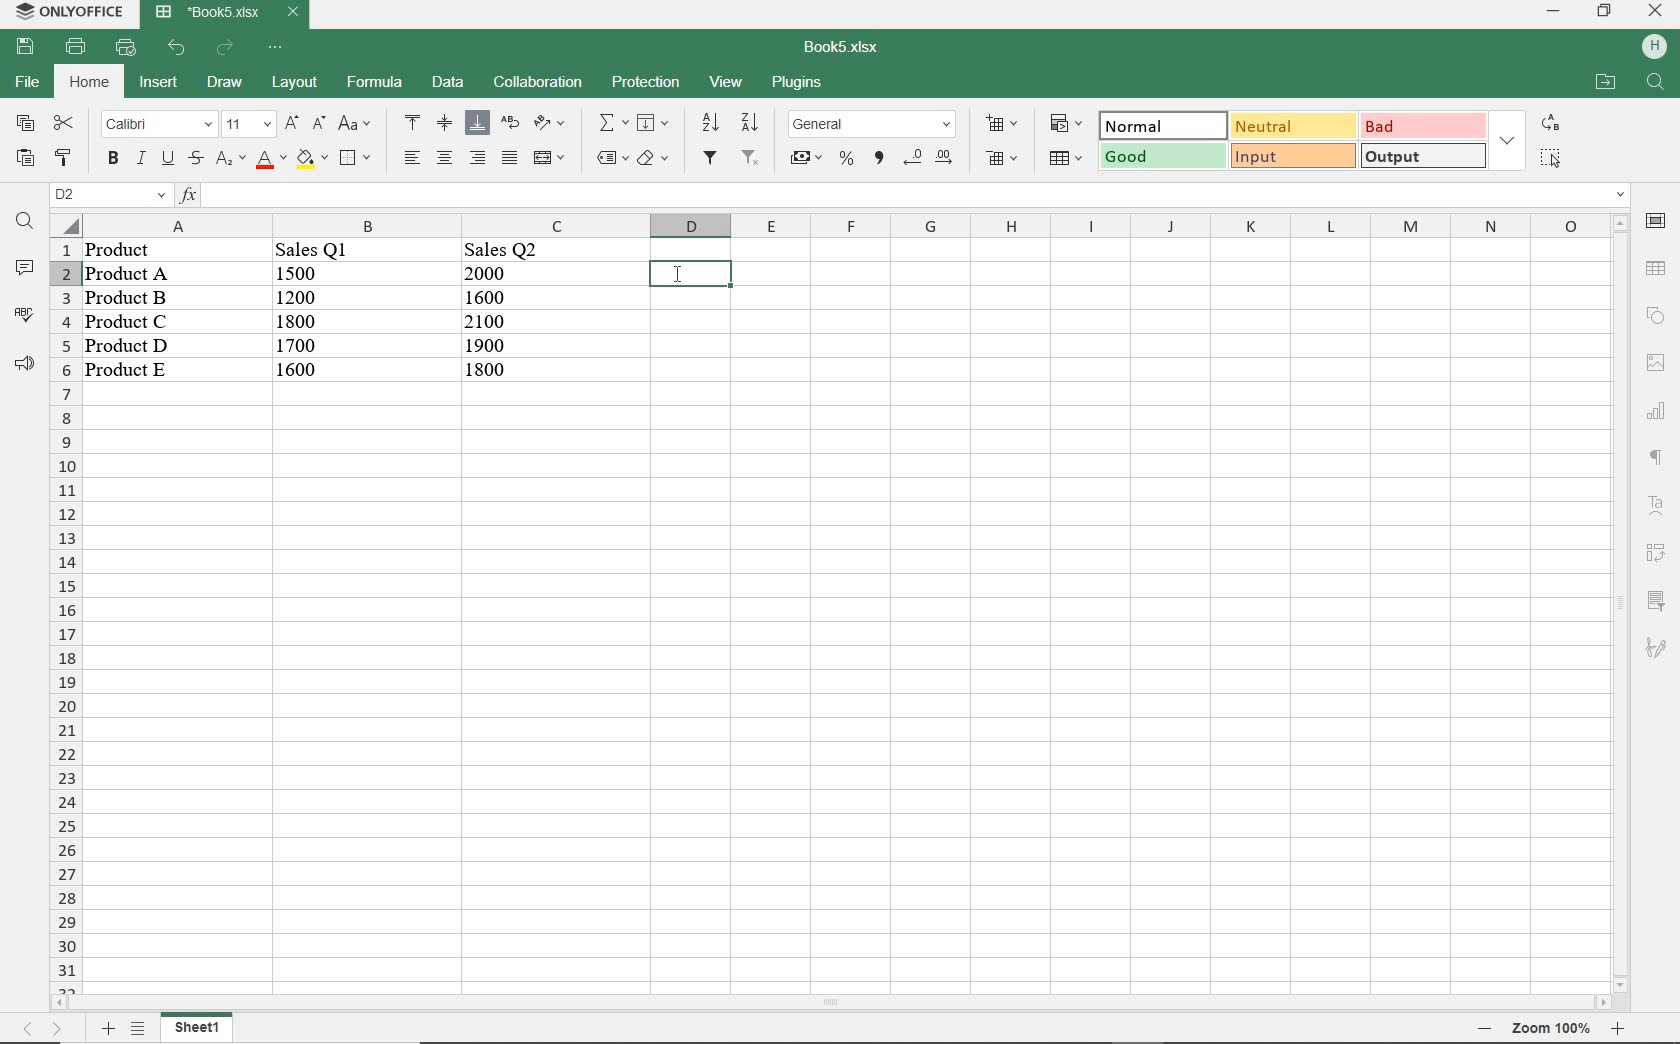 This screenshot has height=1044, width=1680. Describe the element at coordinates (1290, 125) in the screenshot. I see `neutral` at that location.